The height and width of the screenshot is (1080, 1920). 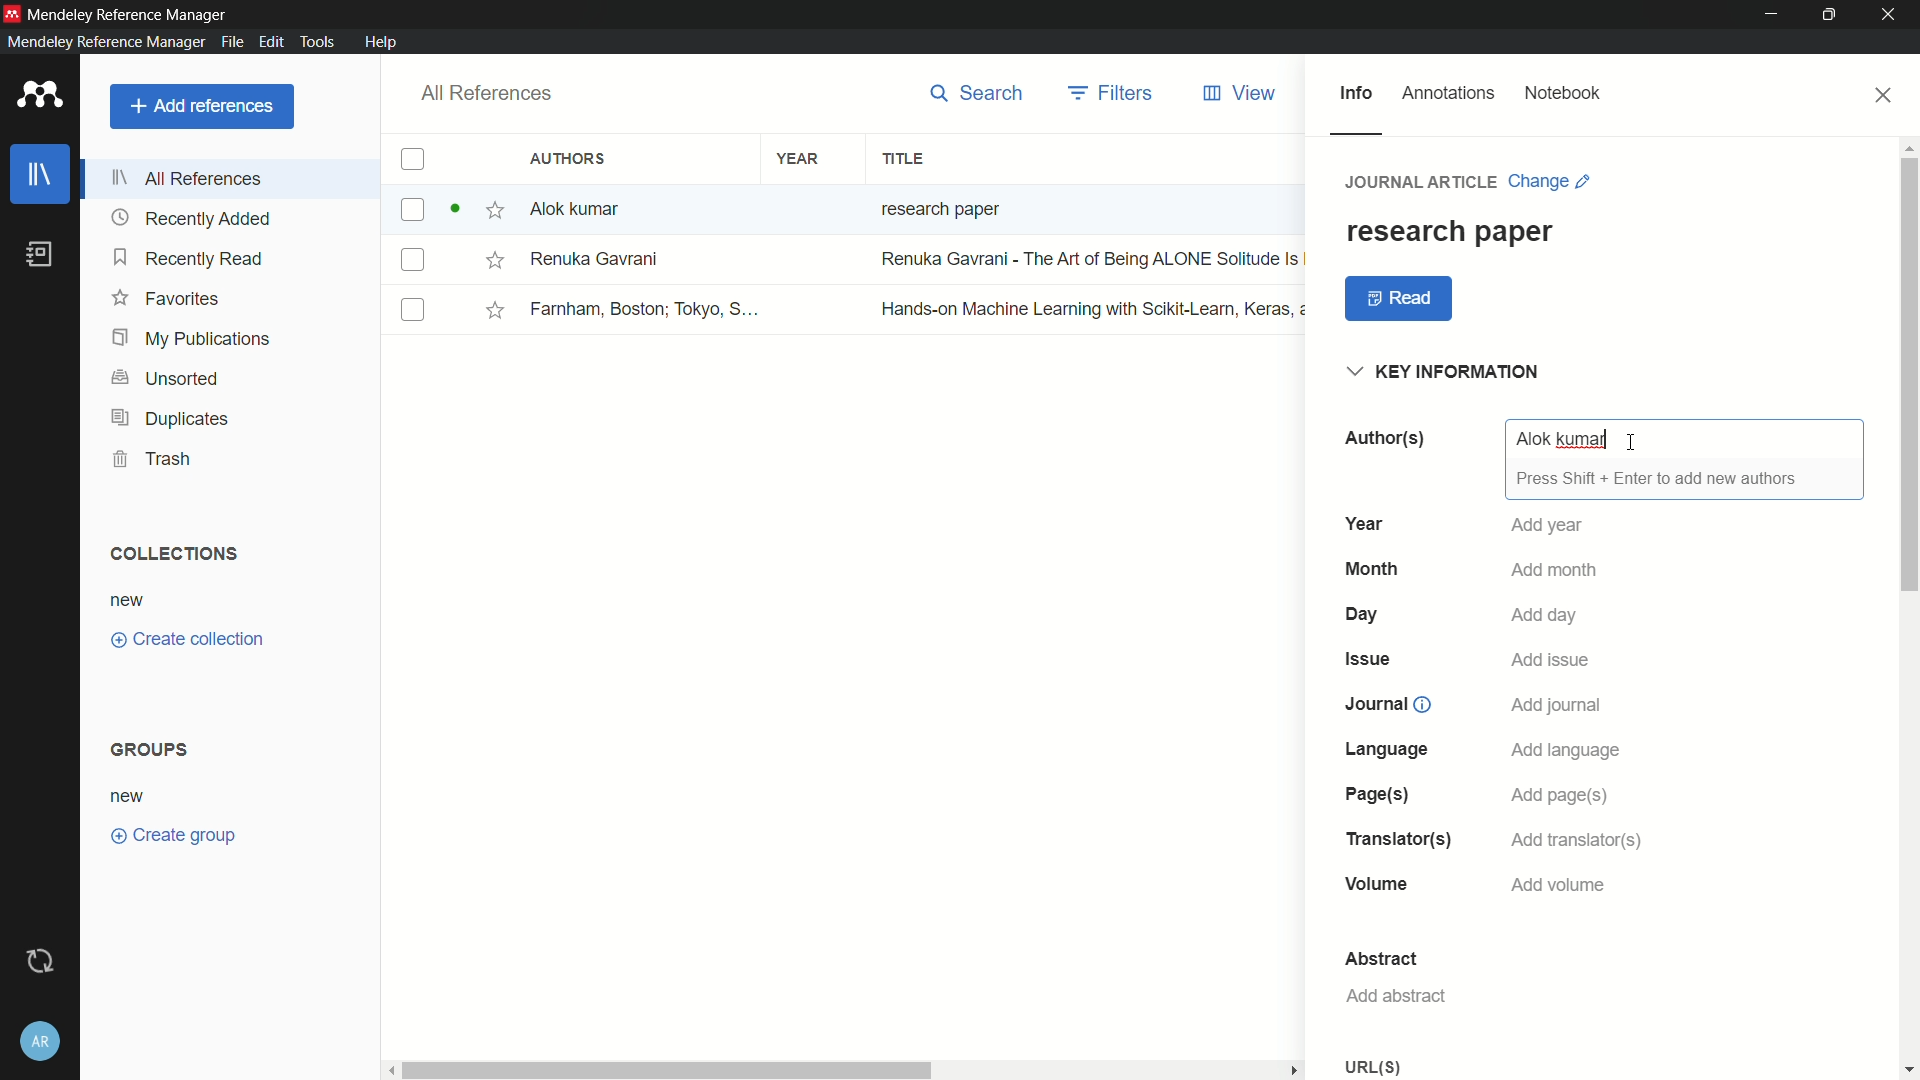 I want to click on help menu, so click(x=380, y=42).